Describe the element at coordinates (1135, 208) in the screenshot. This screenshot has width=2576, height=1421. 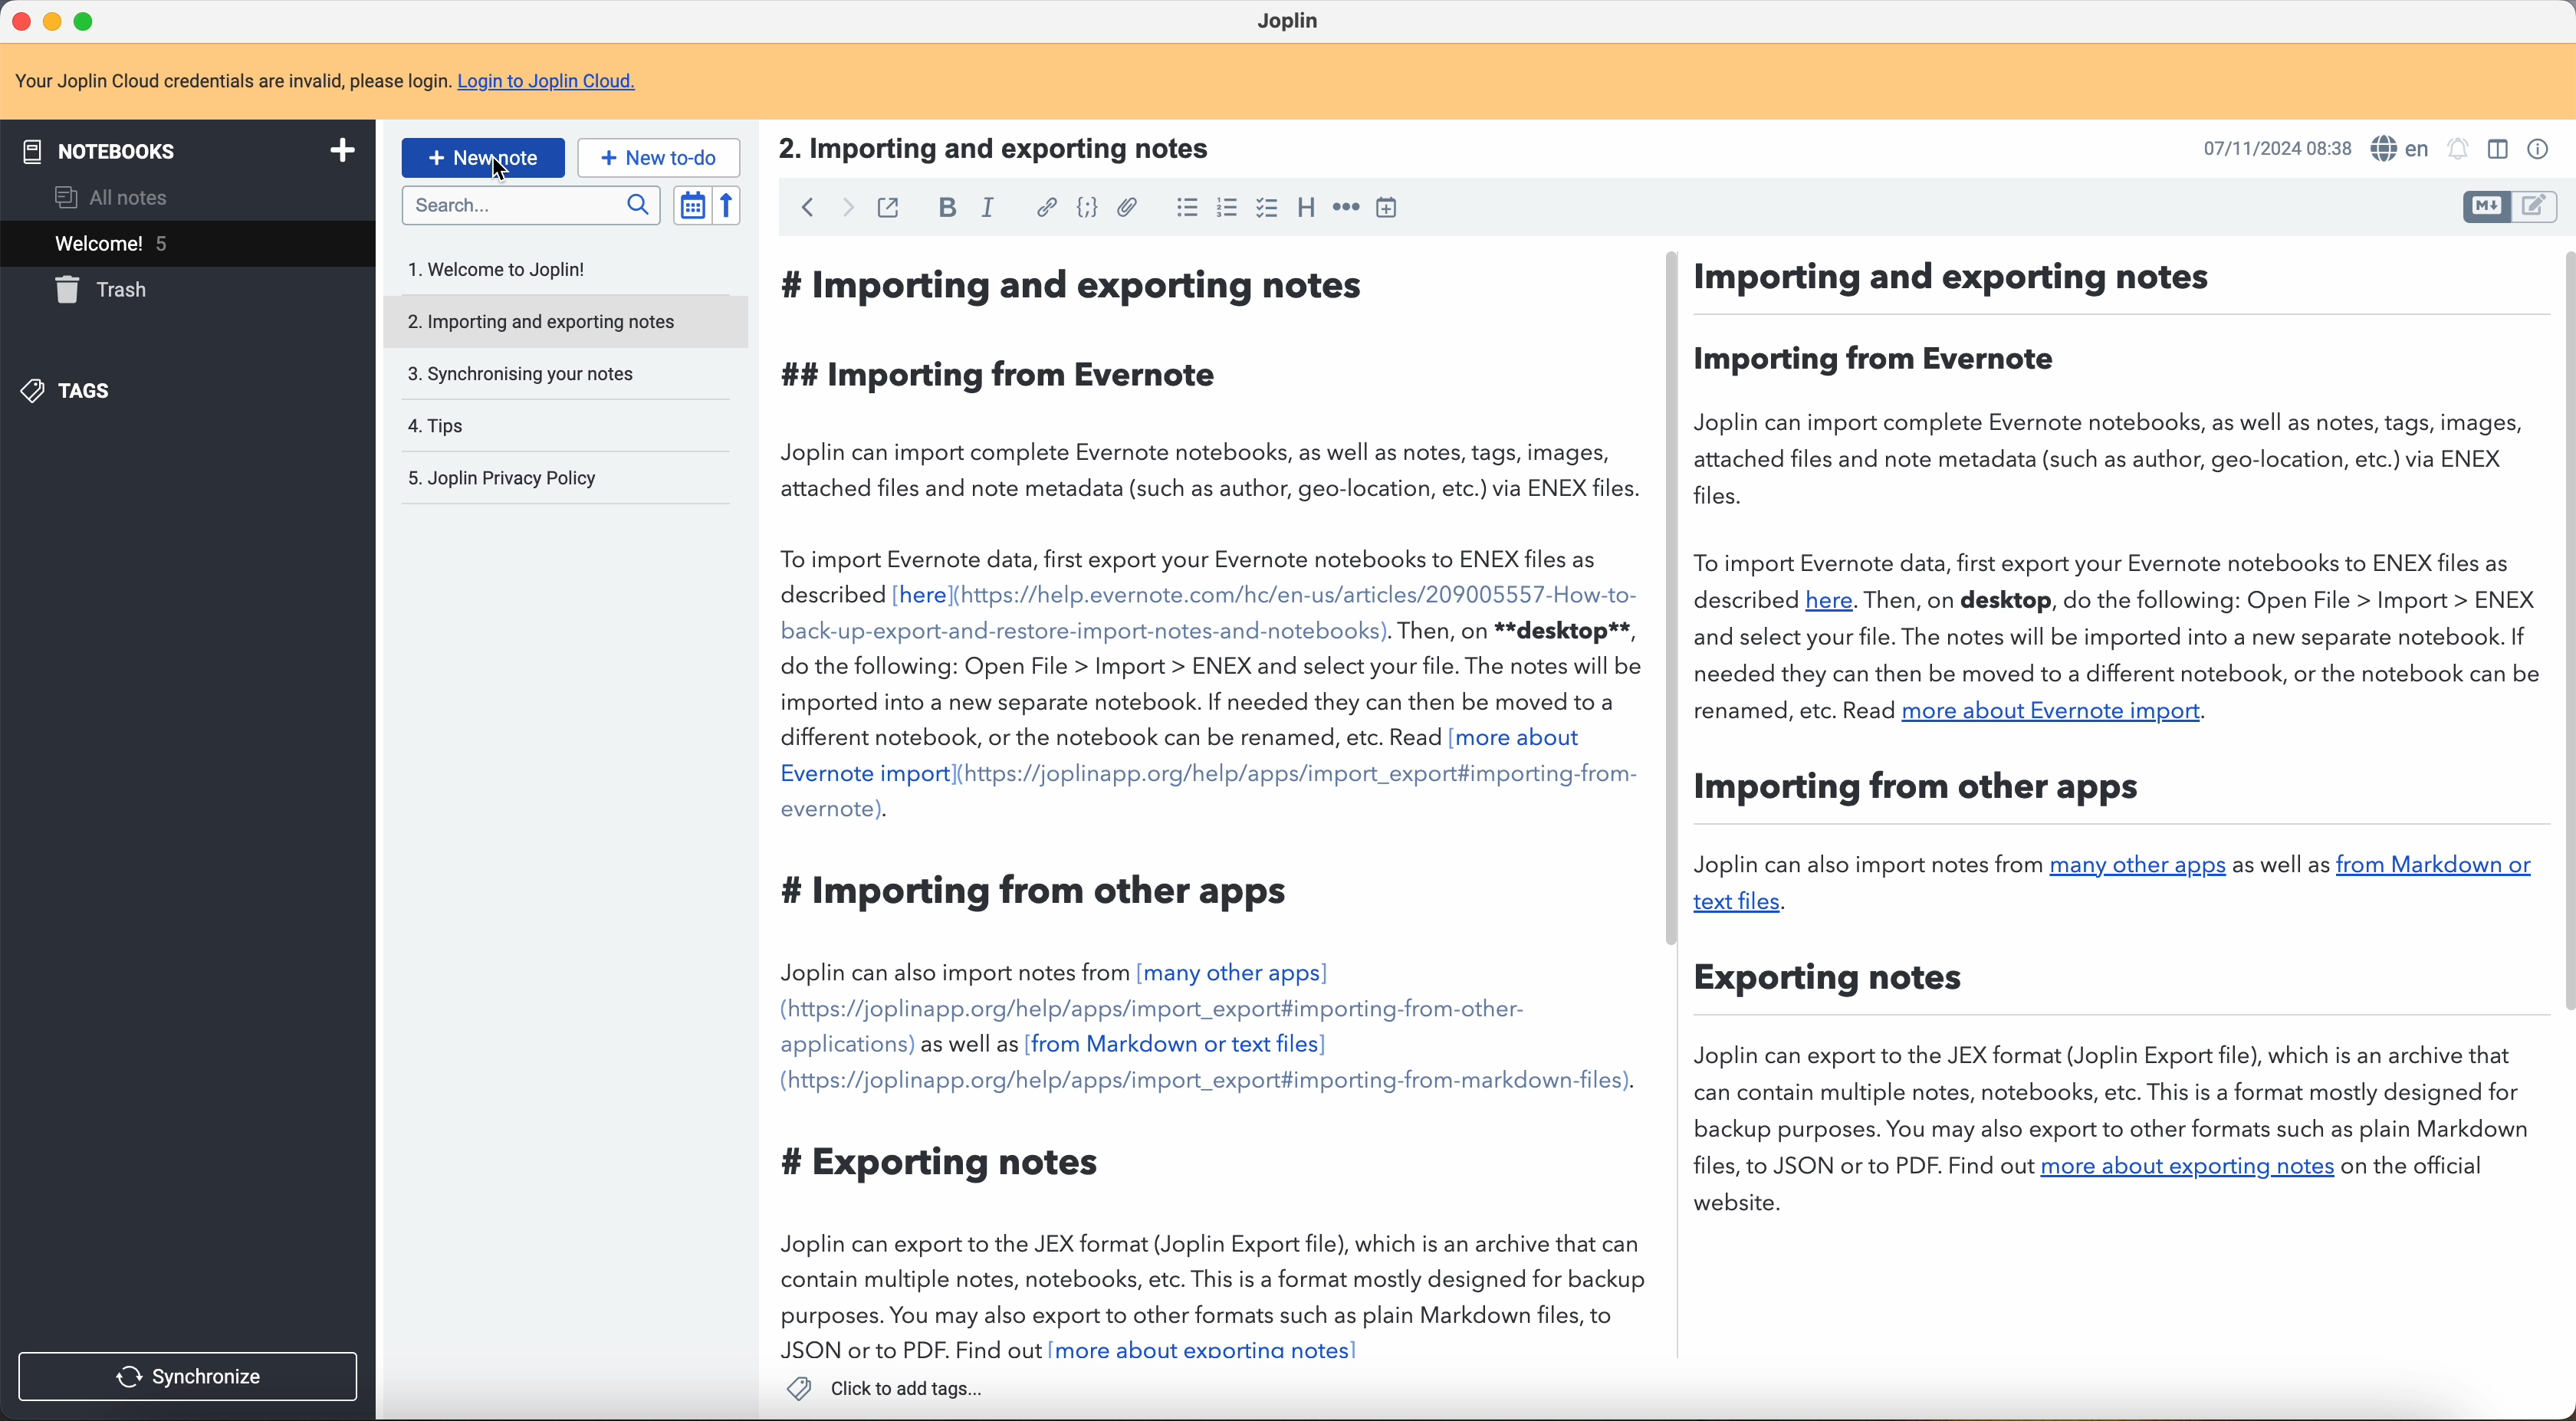
I see `attach file` at that location.